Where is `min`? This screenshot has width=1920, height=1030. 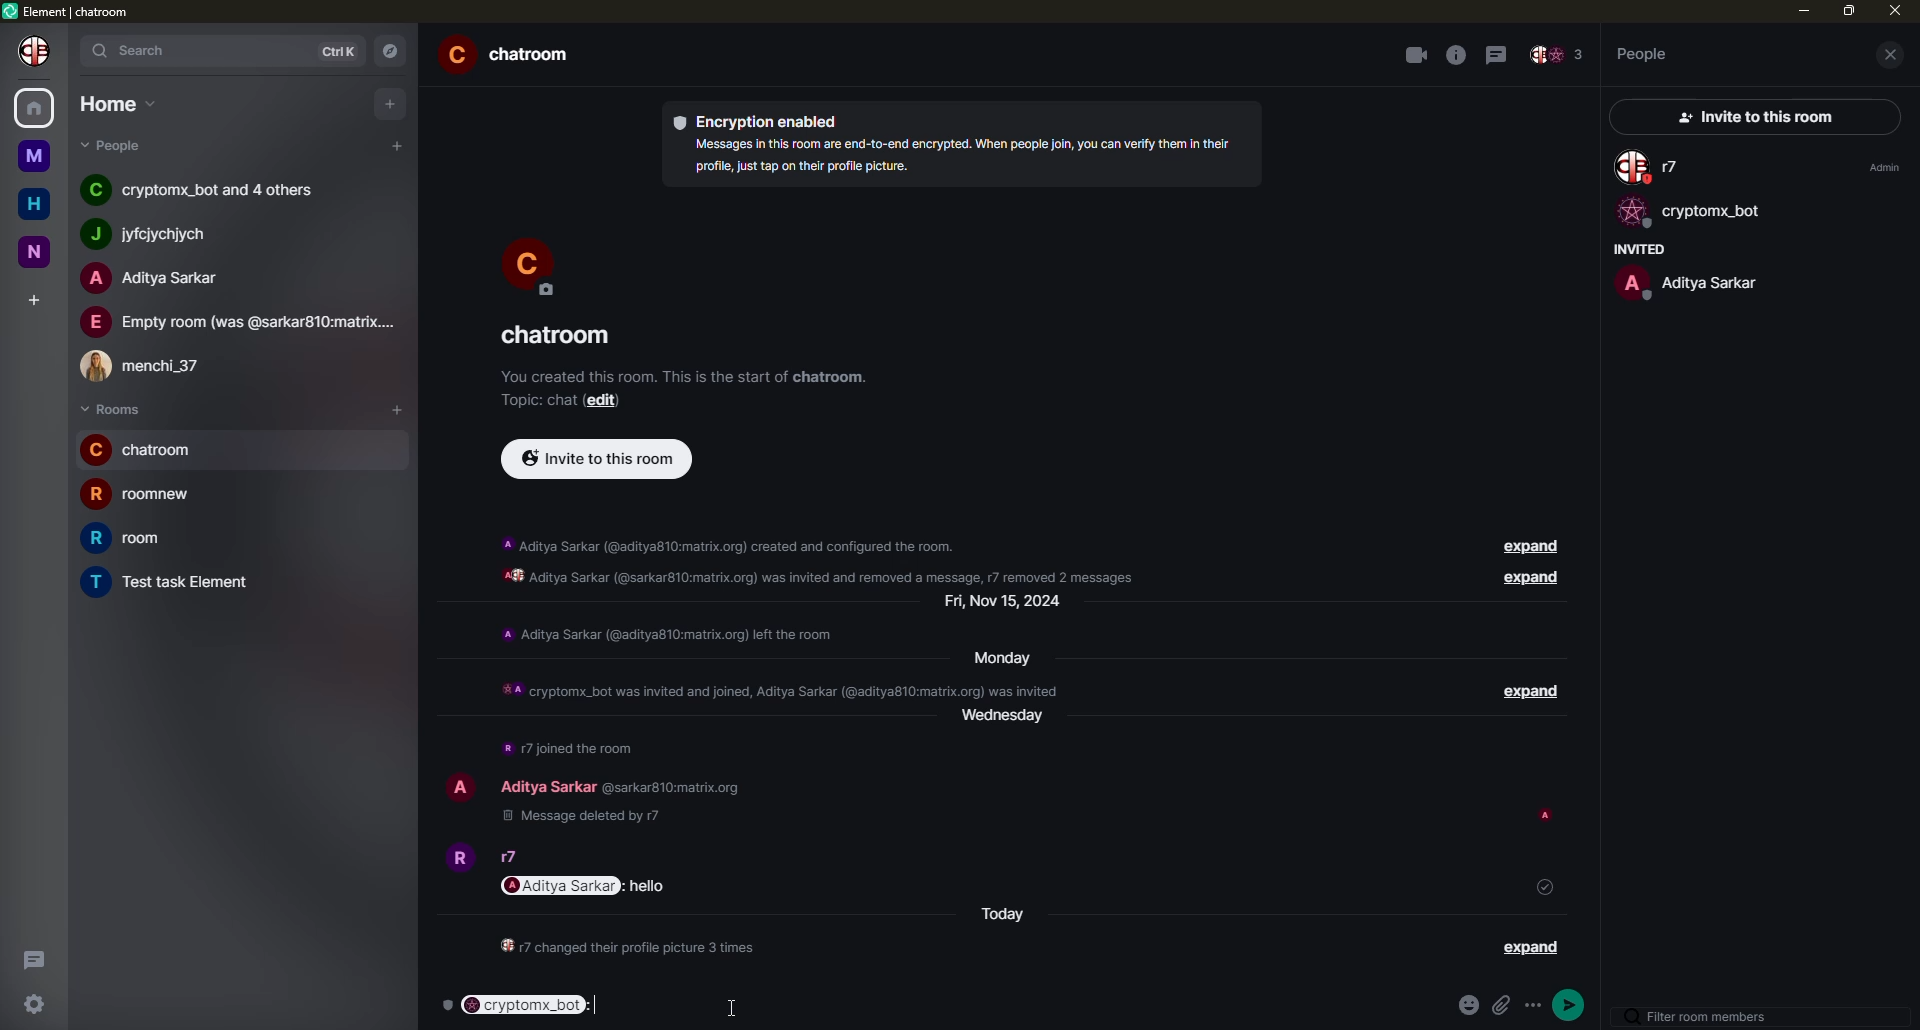
min is located at coordinates (1801, 10).